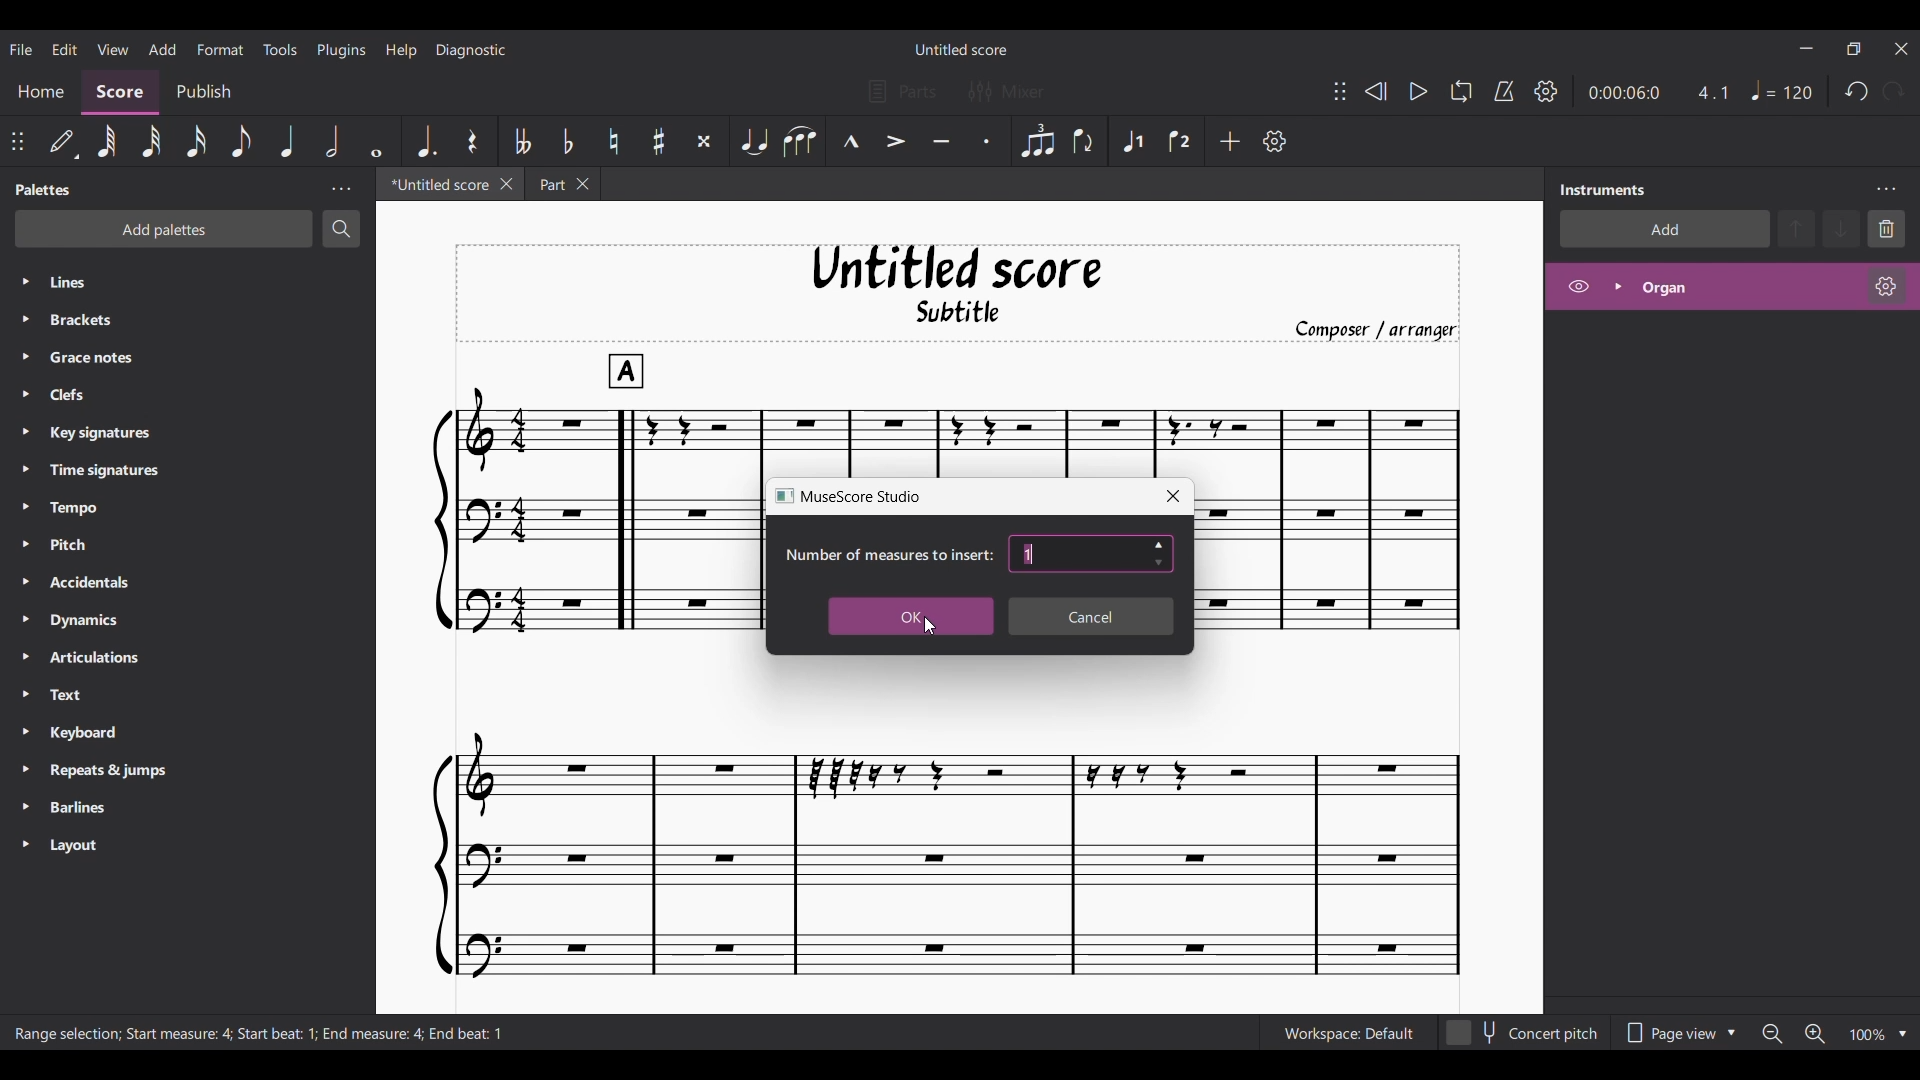 This screenshot has height=1080, width=1920. Describe the element at coordinates (754, 142) in the screenshot. I see `Tie` at that location.